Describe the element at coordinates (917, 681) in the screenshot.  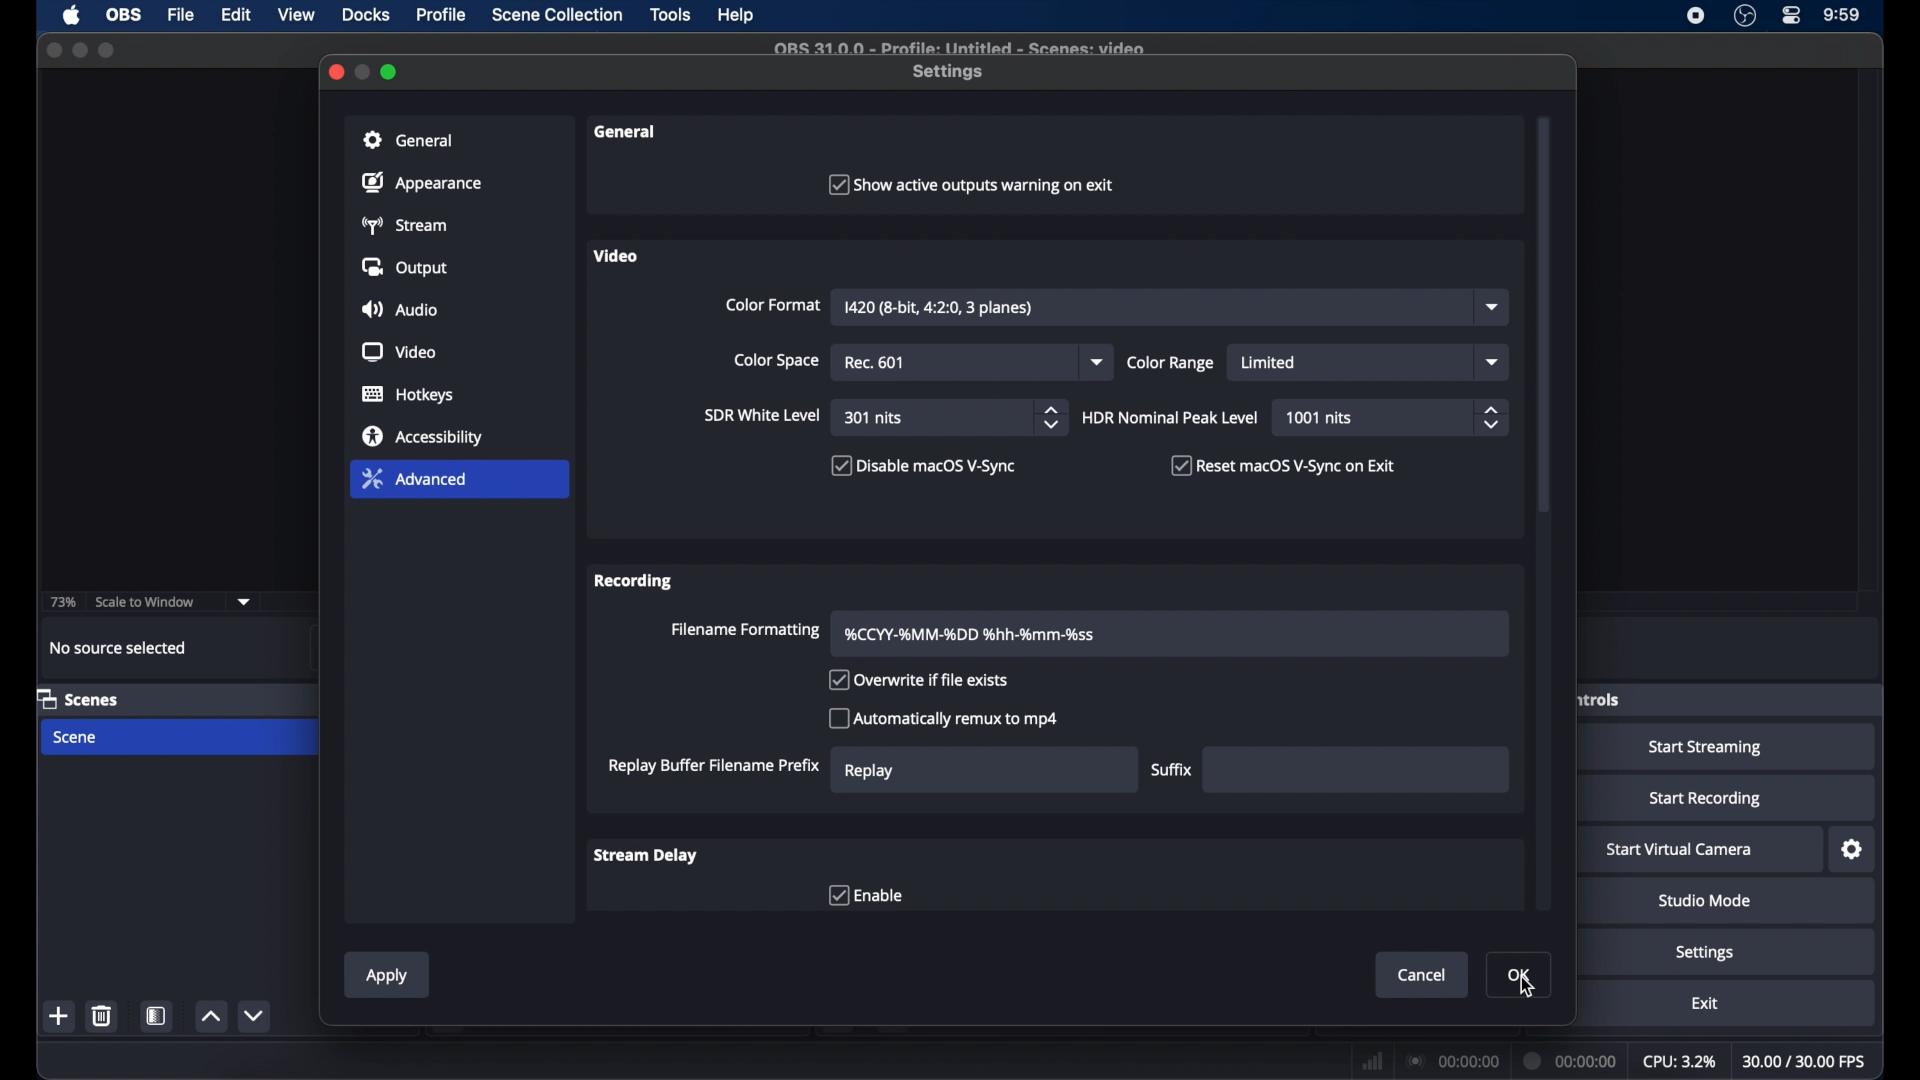
I see `checkbox ` at that location.